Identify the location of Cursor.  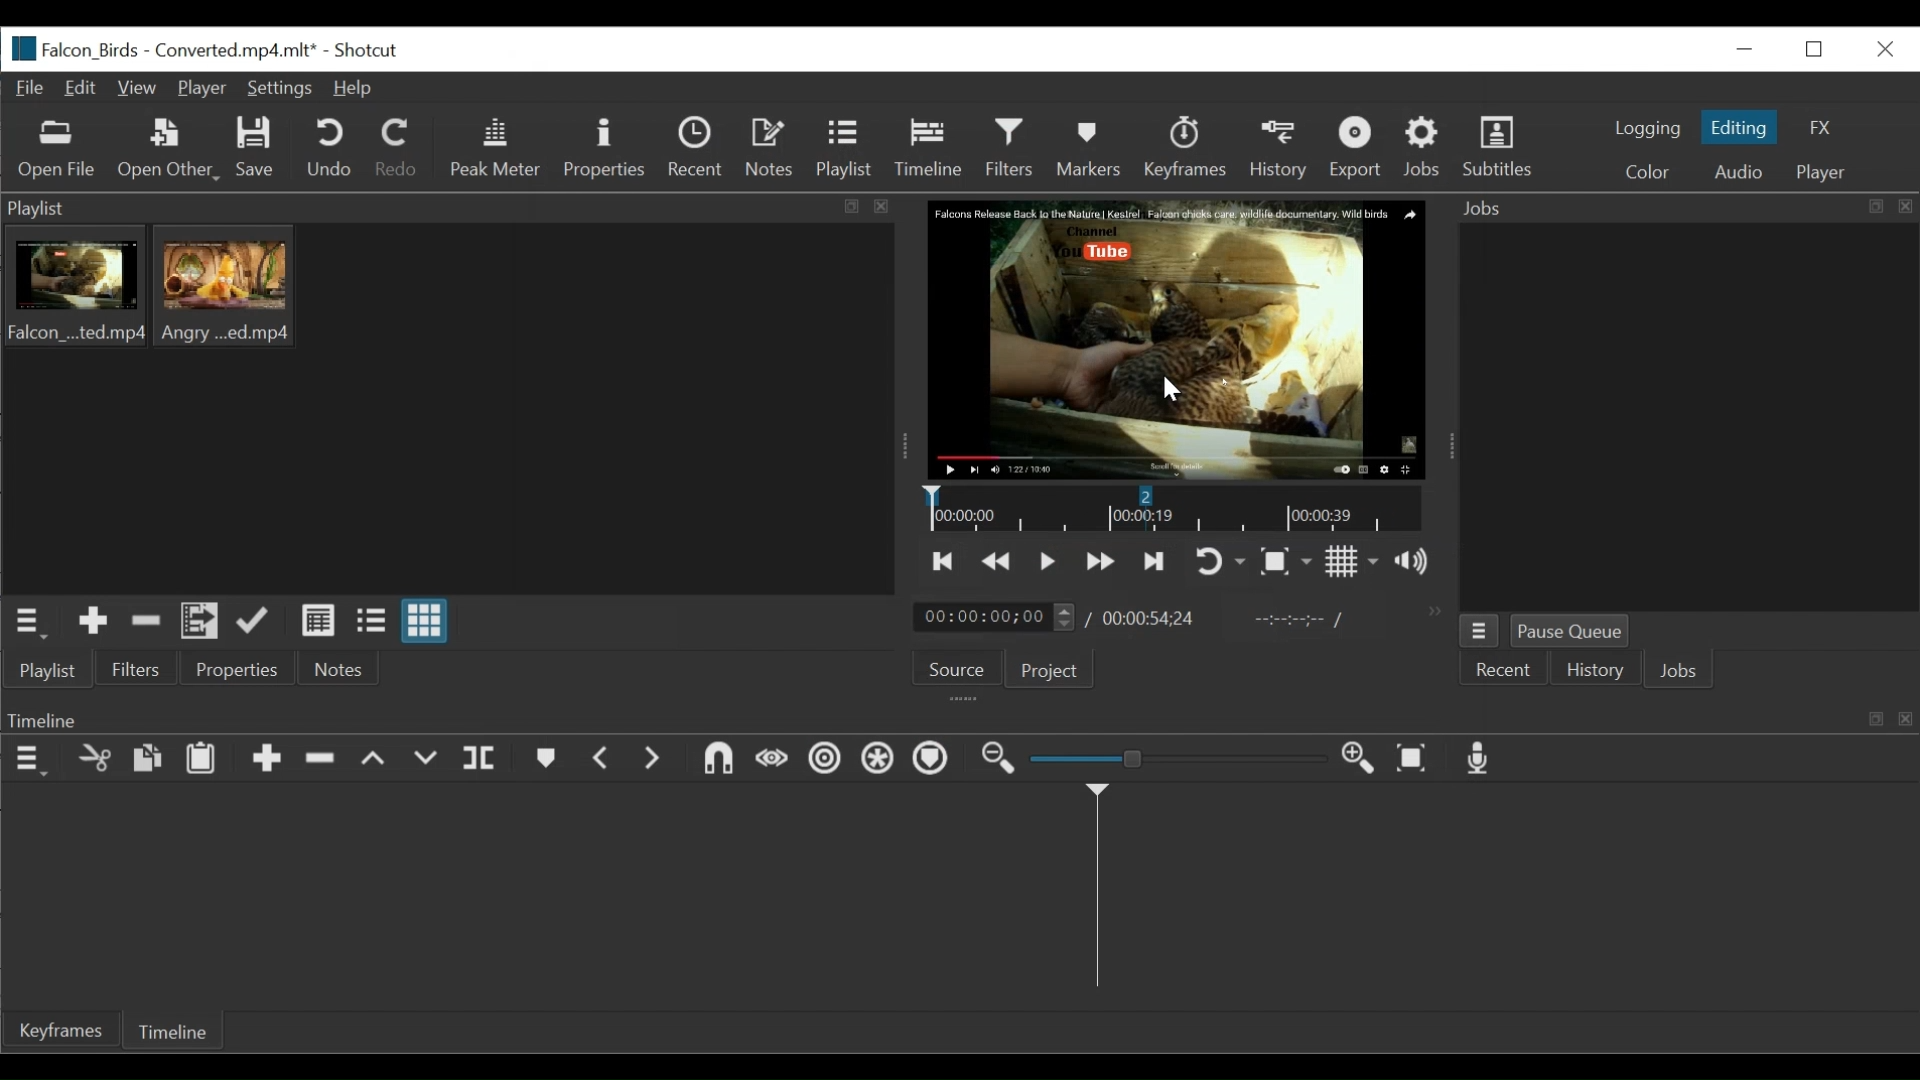
(1171, 392).